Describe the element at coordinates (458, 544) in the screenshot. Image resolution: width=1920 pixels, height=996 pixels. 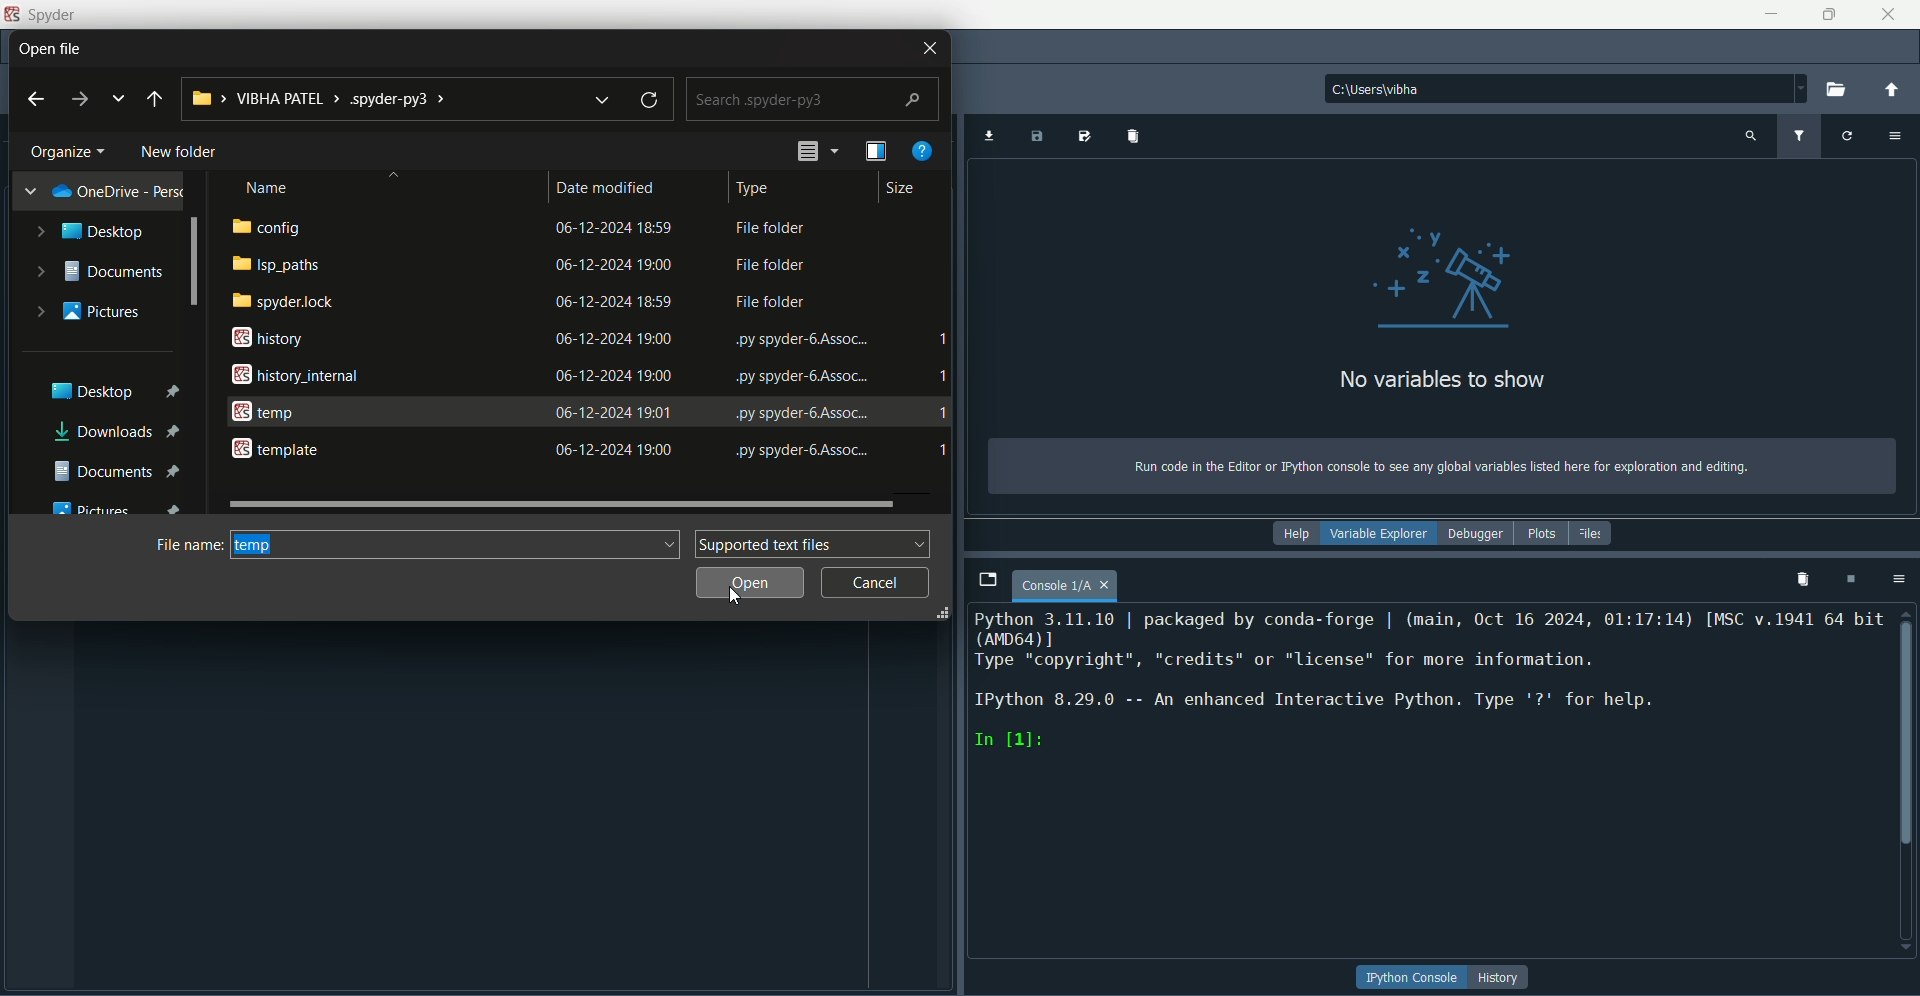
I see `highlight` at that location.